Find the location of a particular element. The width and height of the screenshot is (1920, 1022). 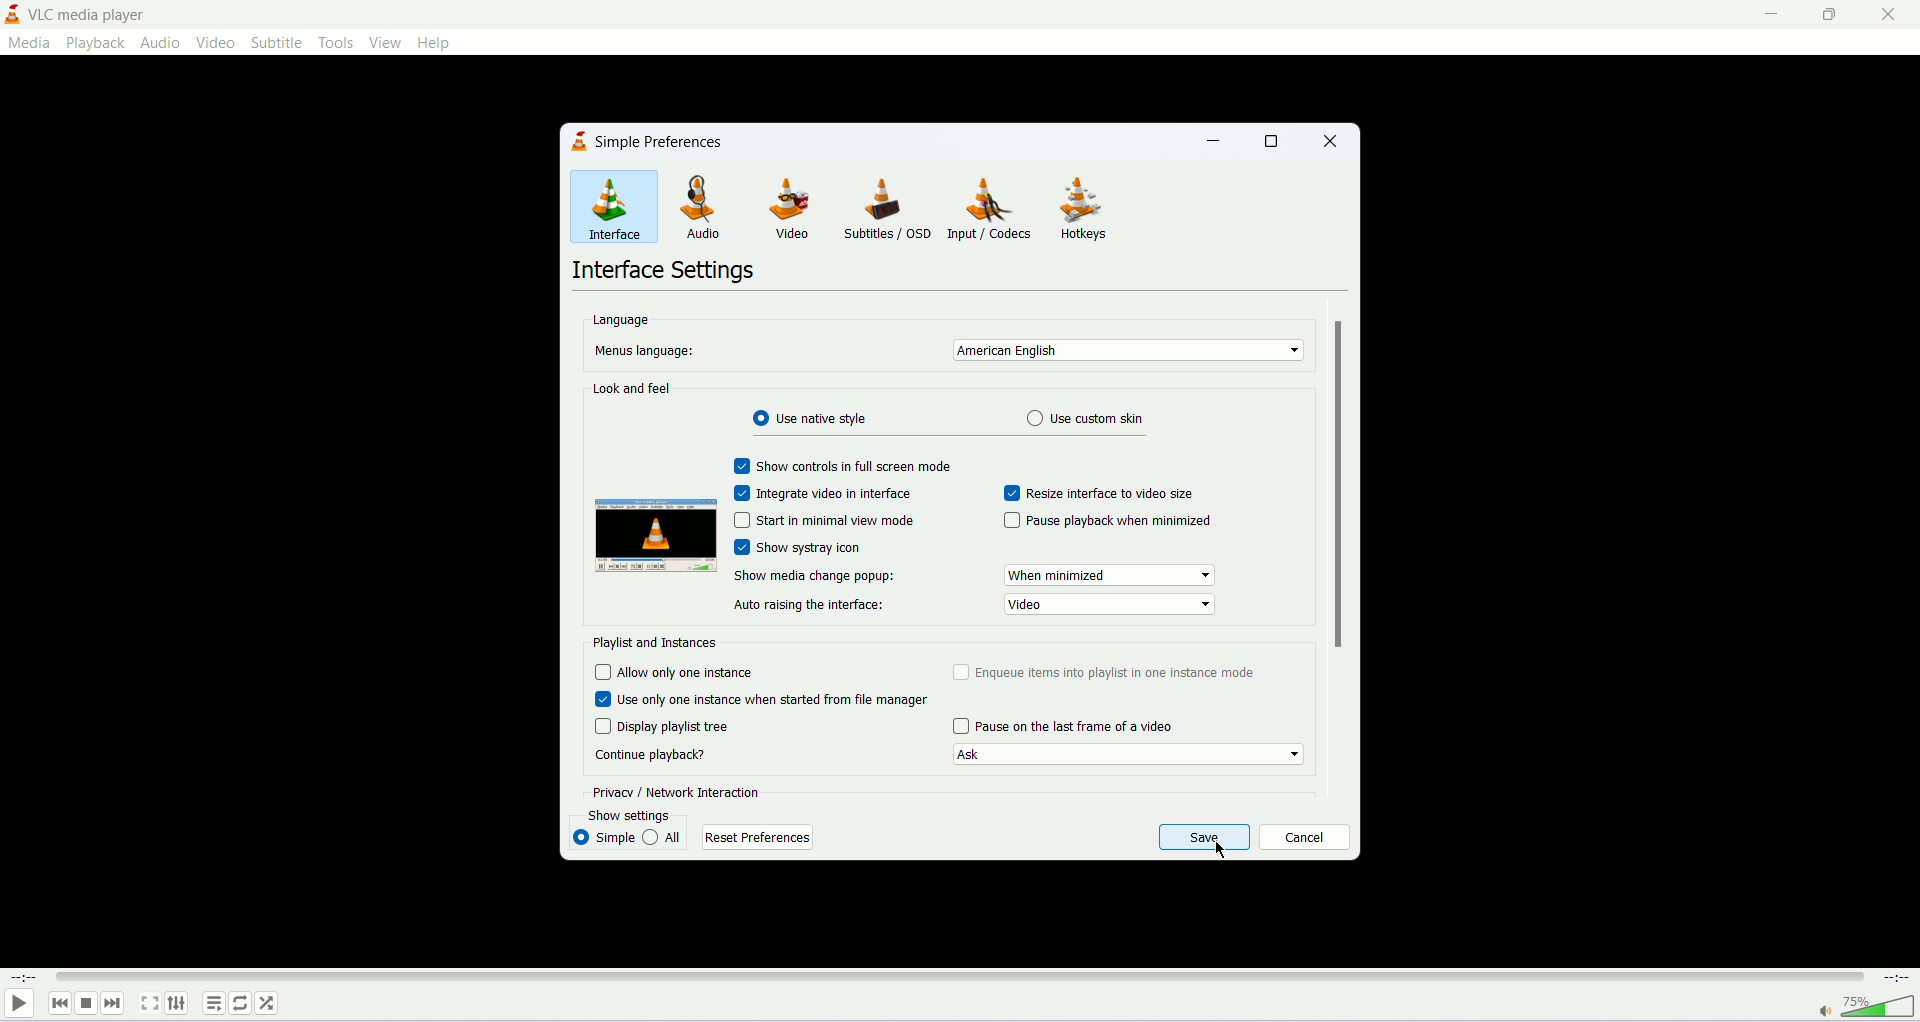

video is located at coordinates (1110, 605).